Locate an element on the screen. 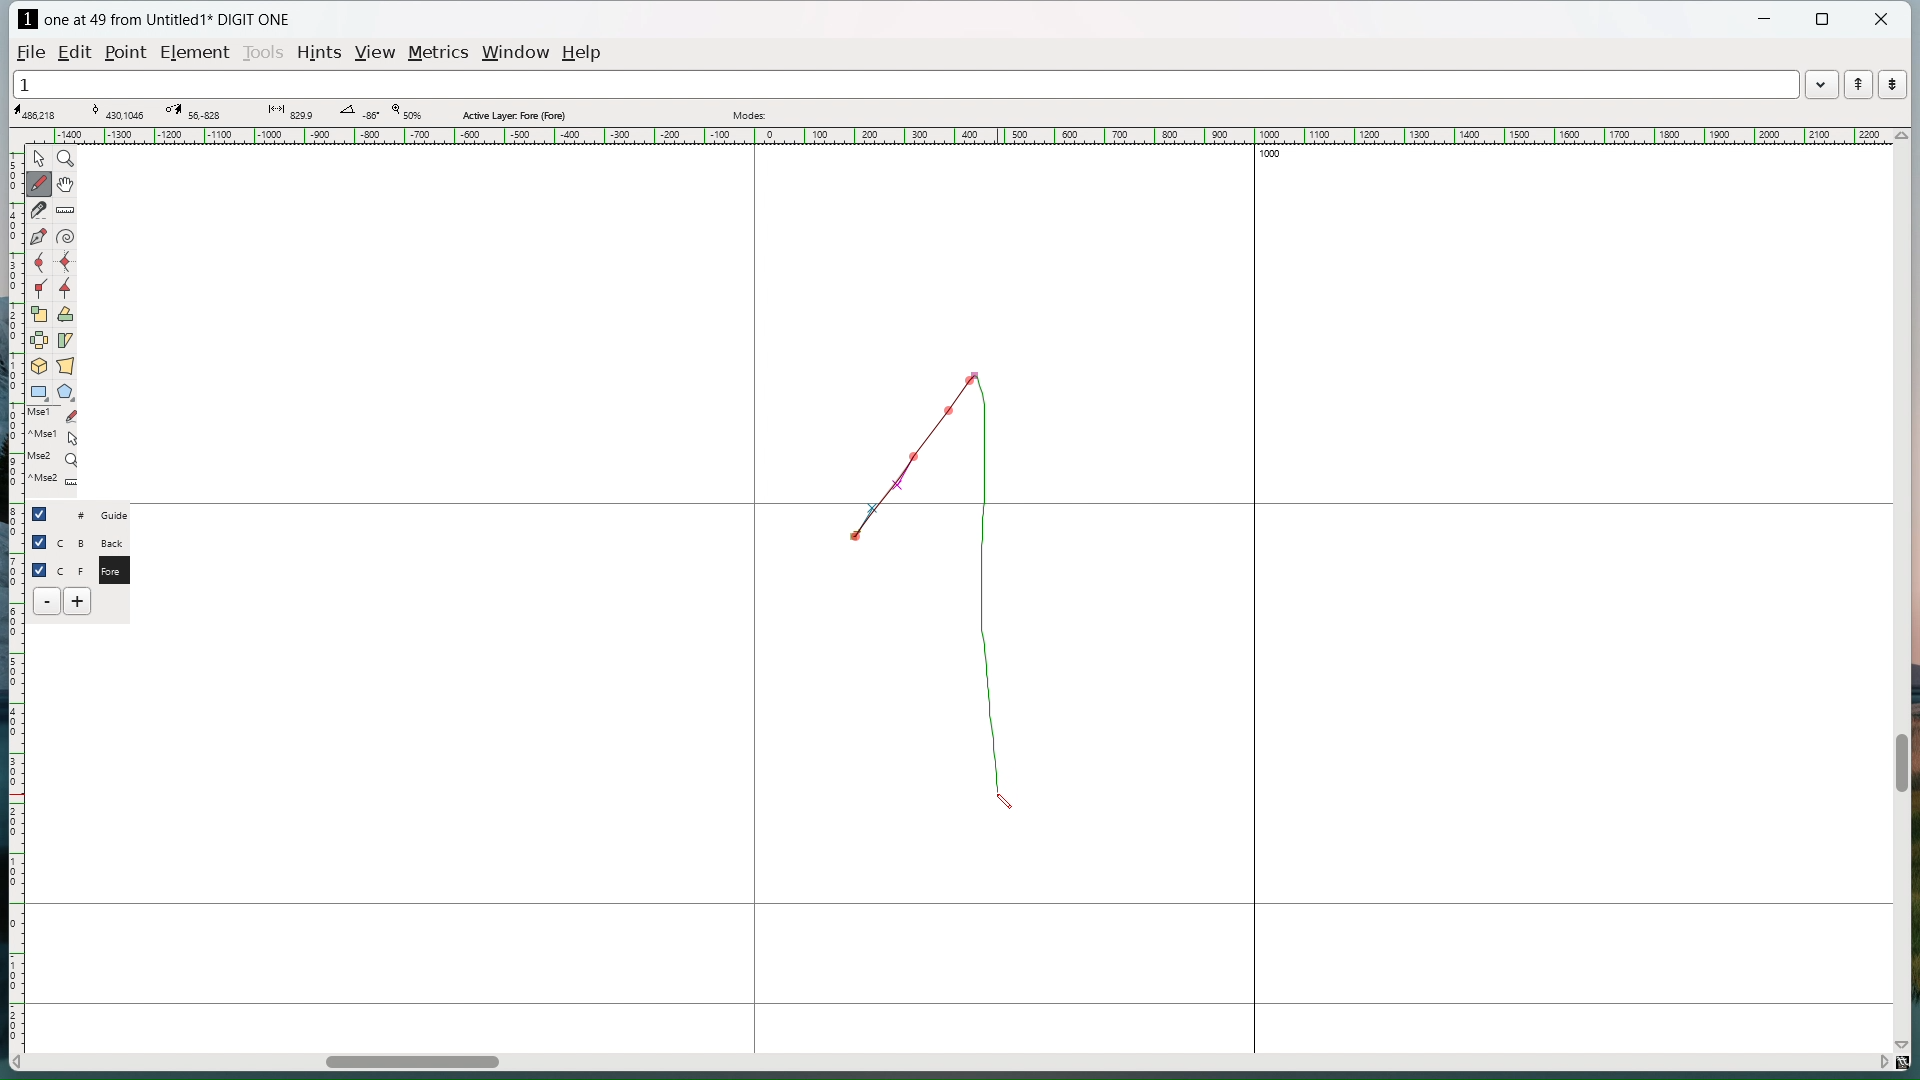 This screenshot has height=1080, width=1920. flip the selection is located at coordinates (40, 340).